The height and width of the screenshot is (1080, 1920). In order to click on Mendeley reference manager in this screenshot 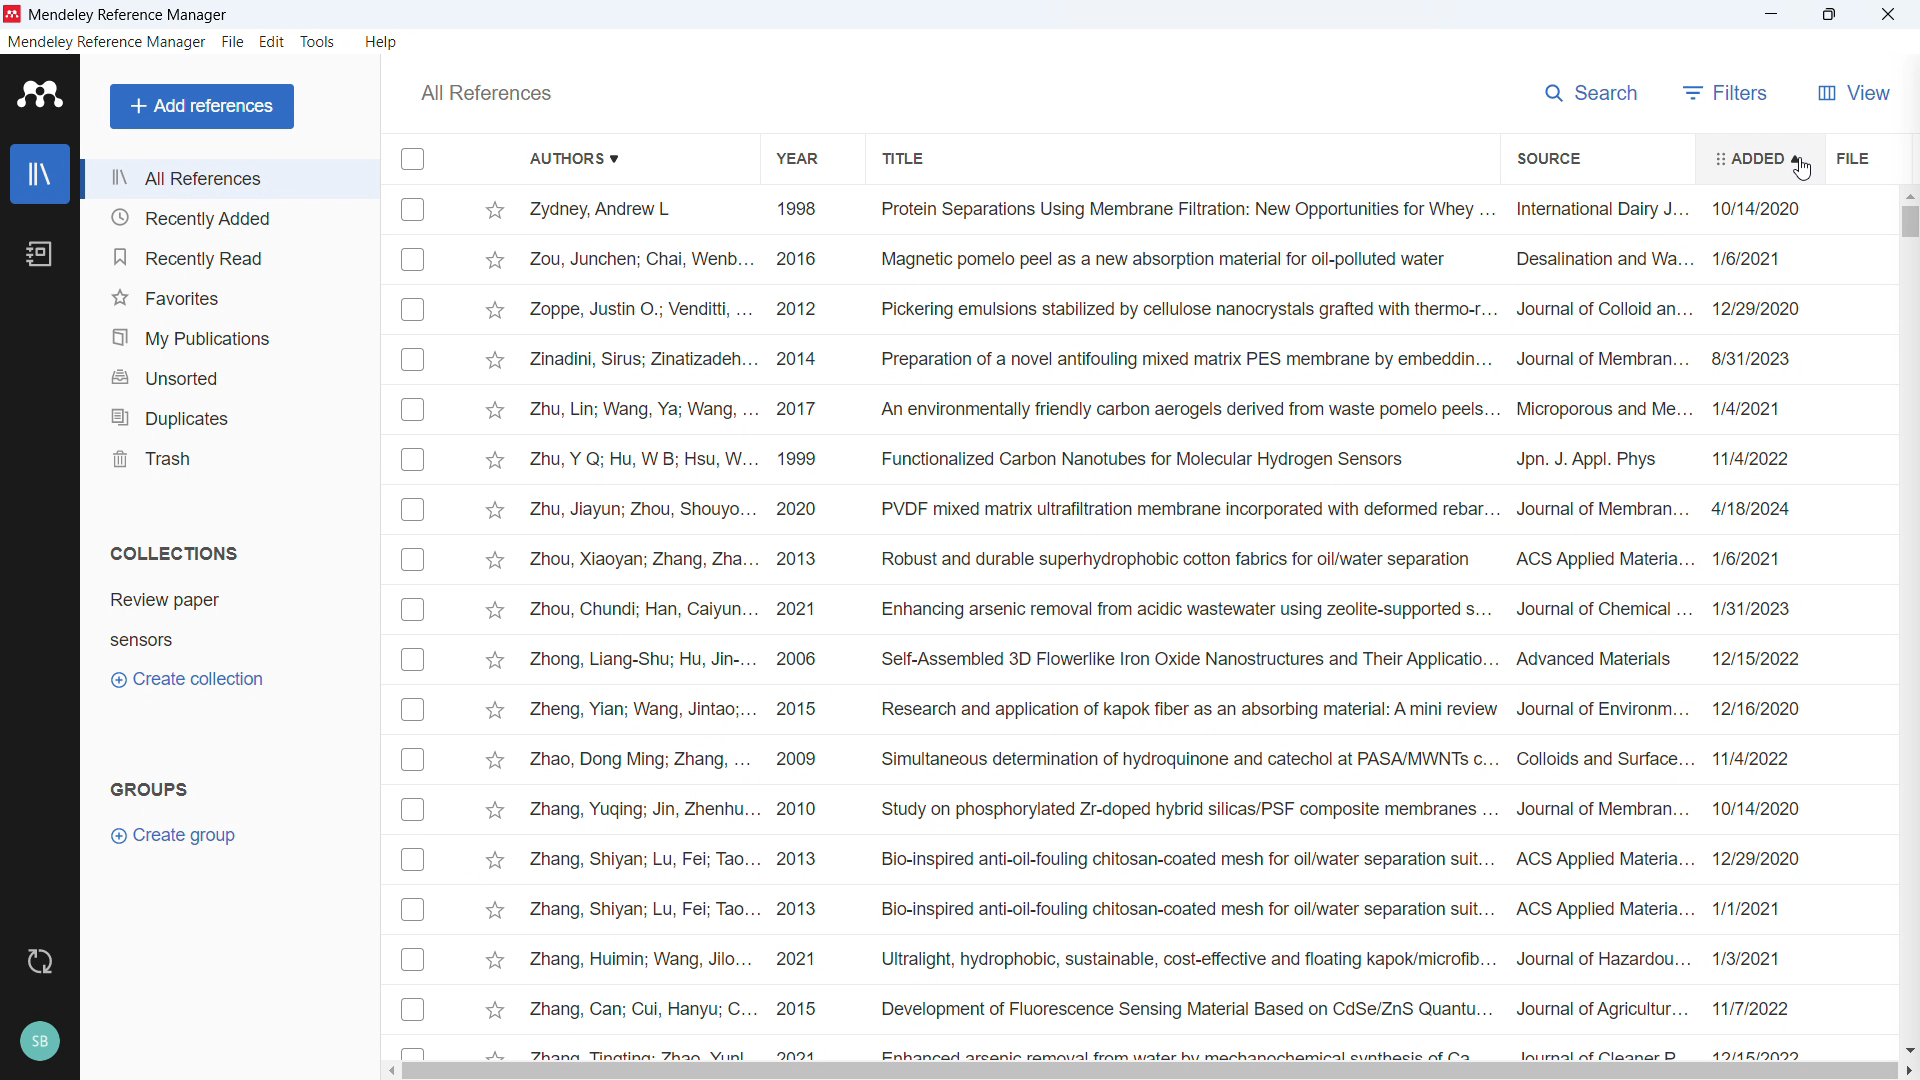, I will do `click(106, 42)`.